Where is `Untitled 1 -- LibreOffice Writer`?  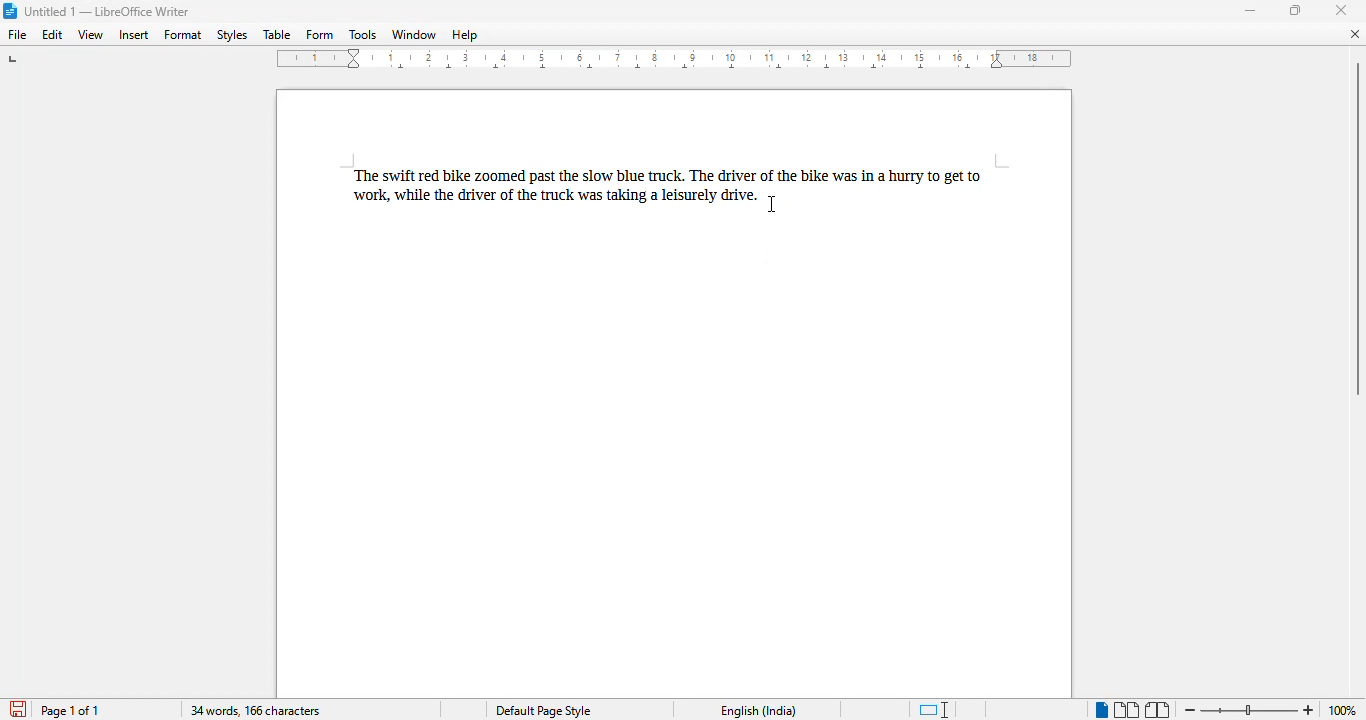 Untitled 1 -- LibreOffice Writer is located at coordinates (108, 13).